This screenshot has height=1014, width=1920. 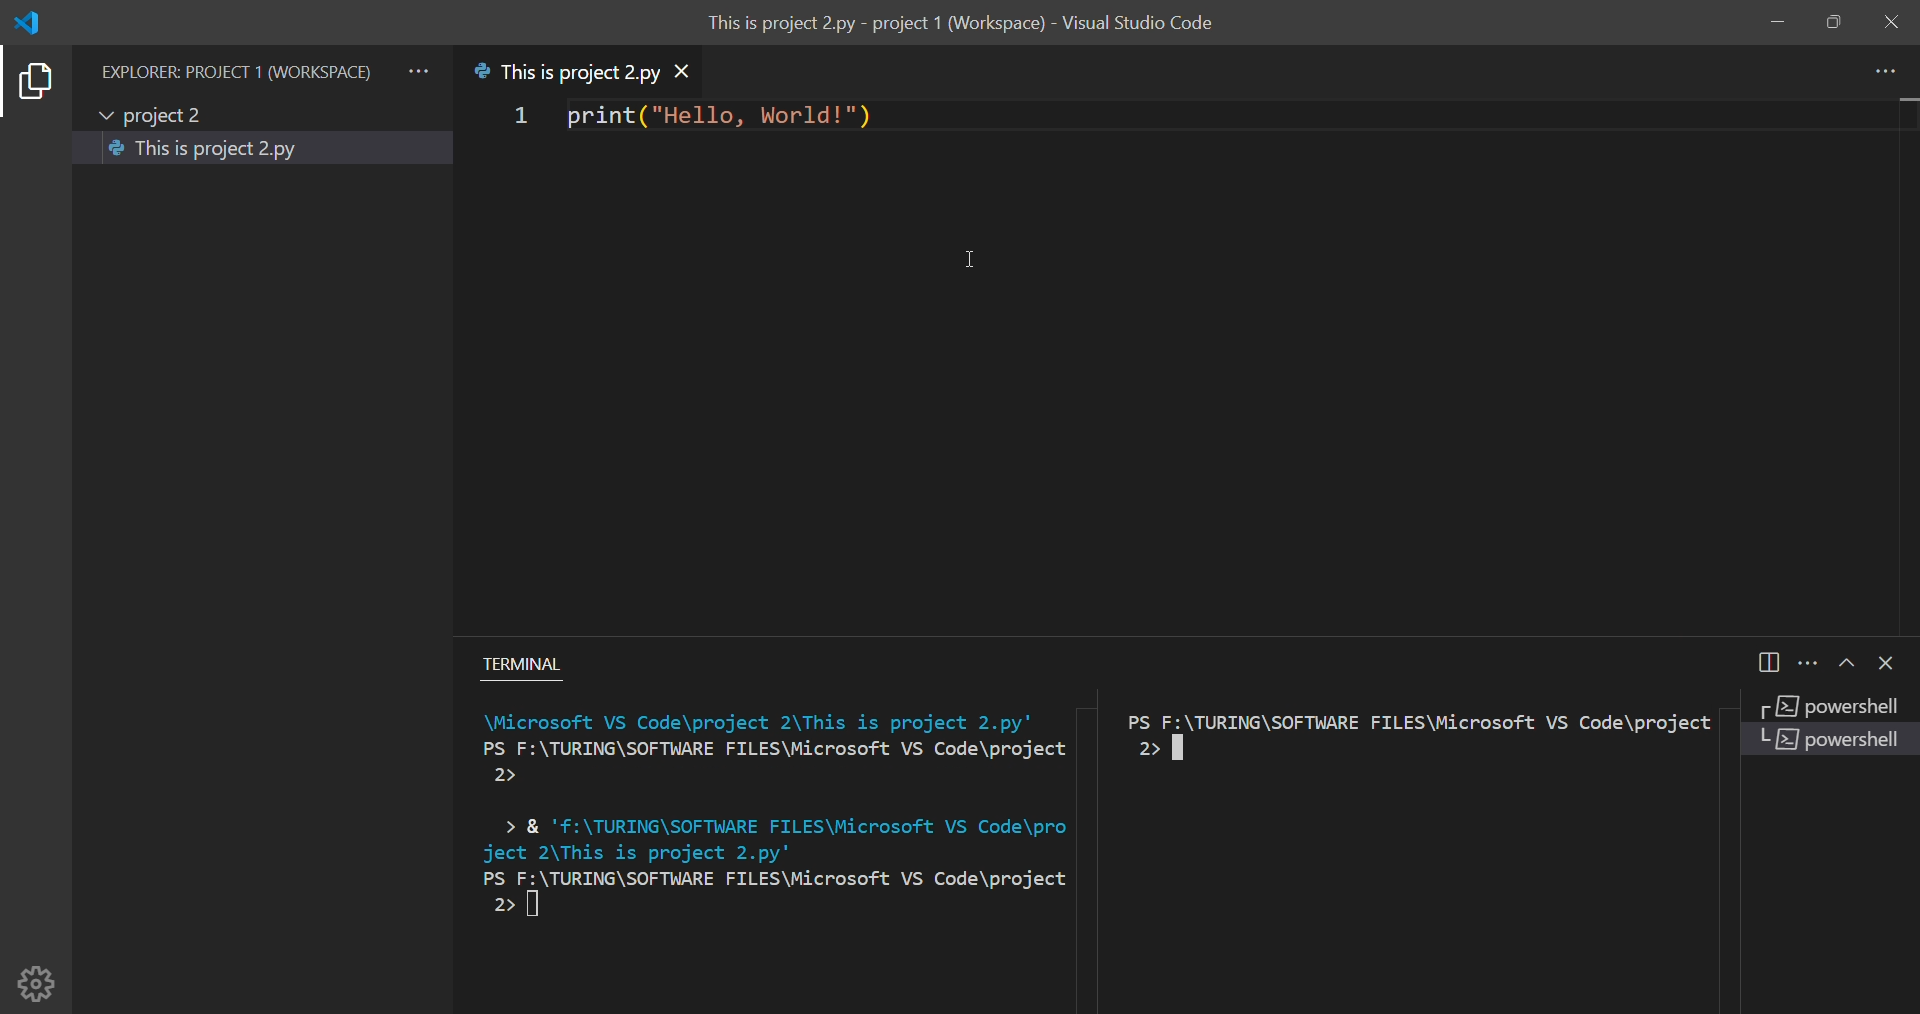 I want to click on maximize panel, so click(x=1843, y=664).